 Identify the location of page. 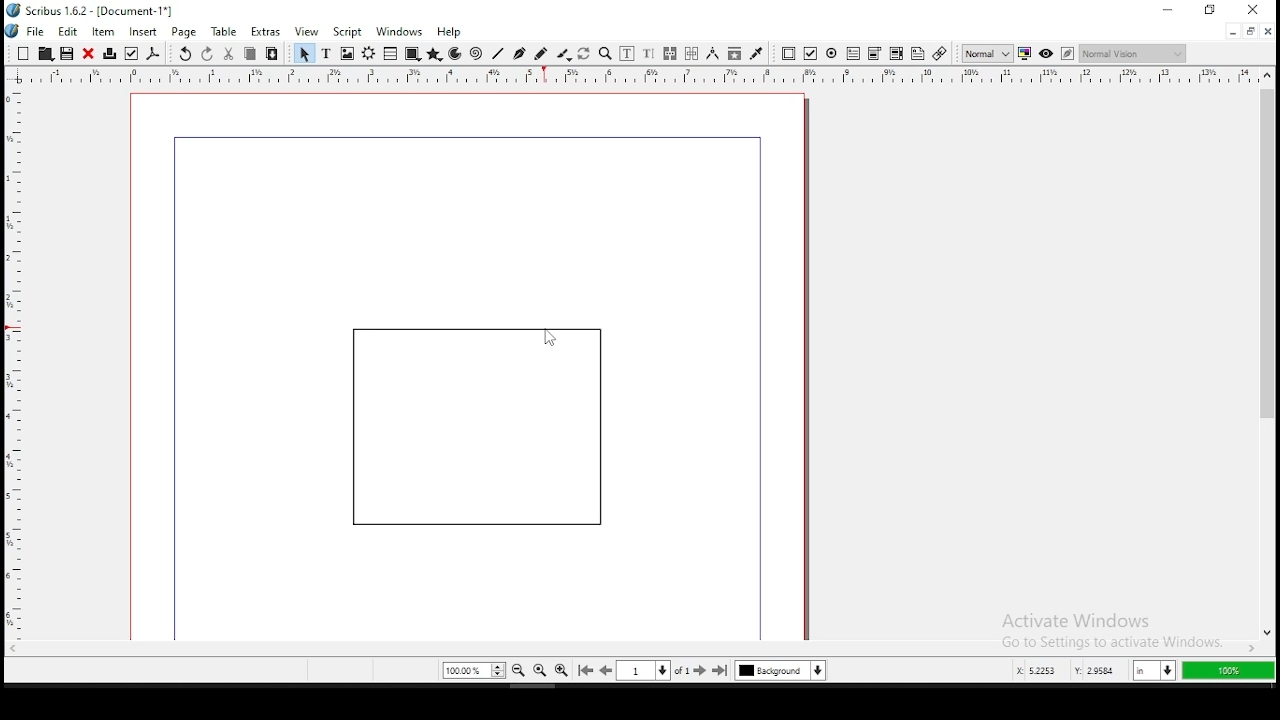
(183, 32).